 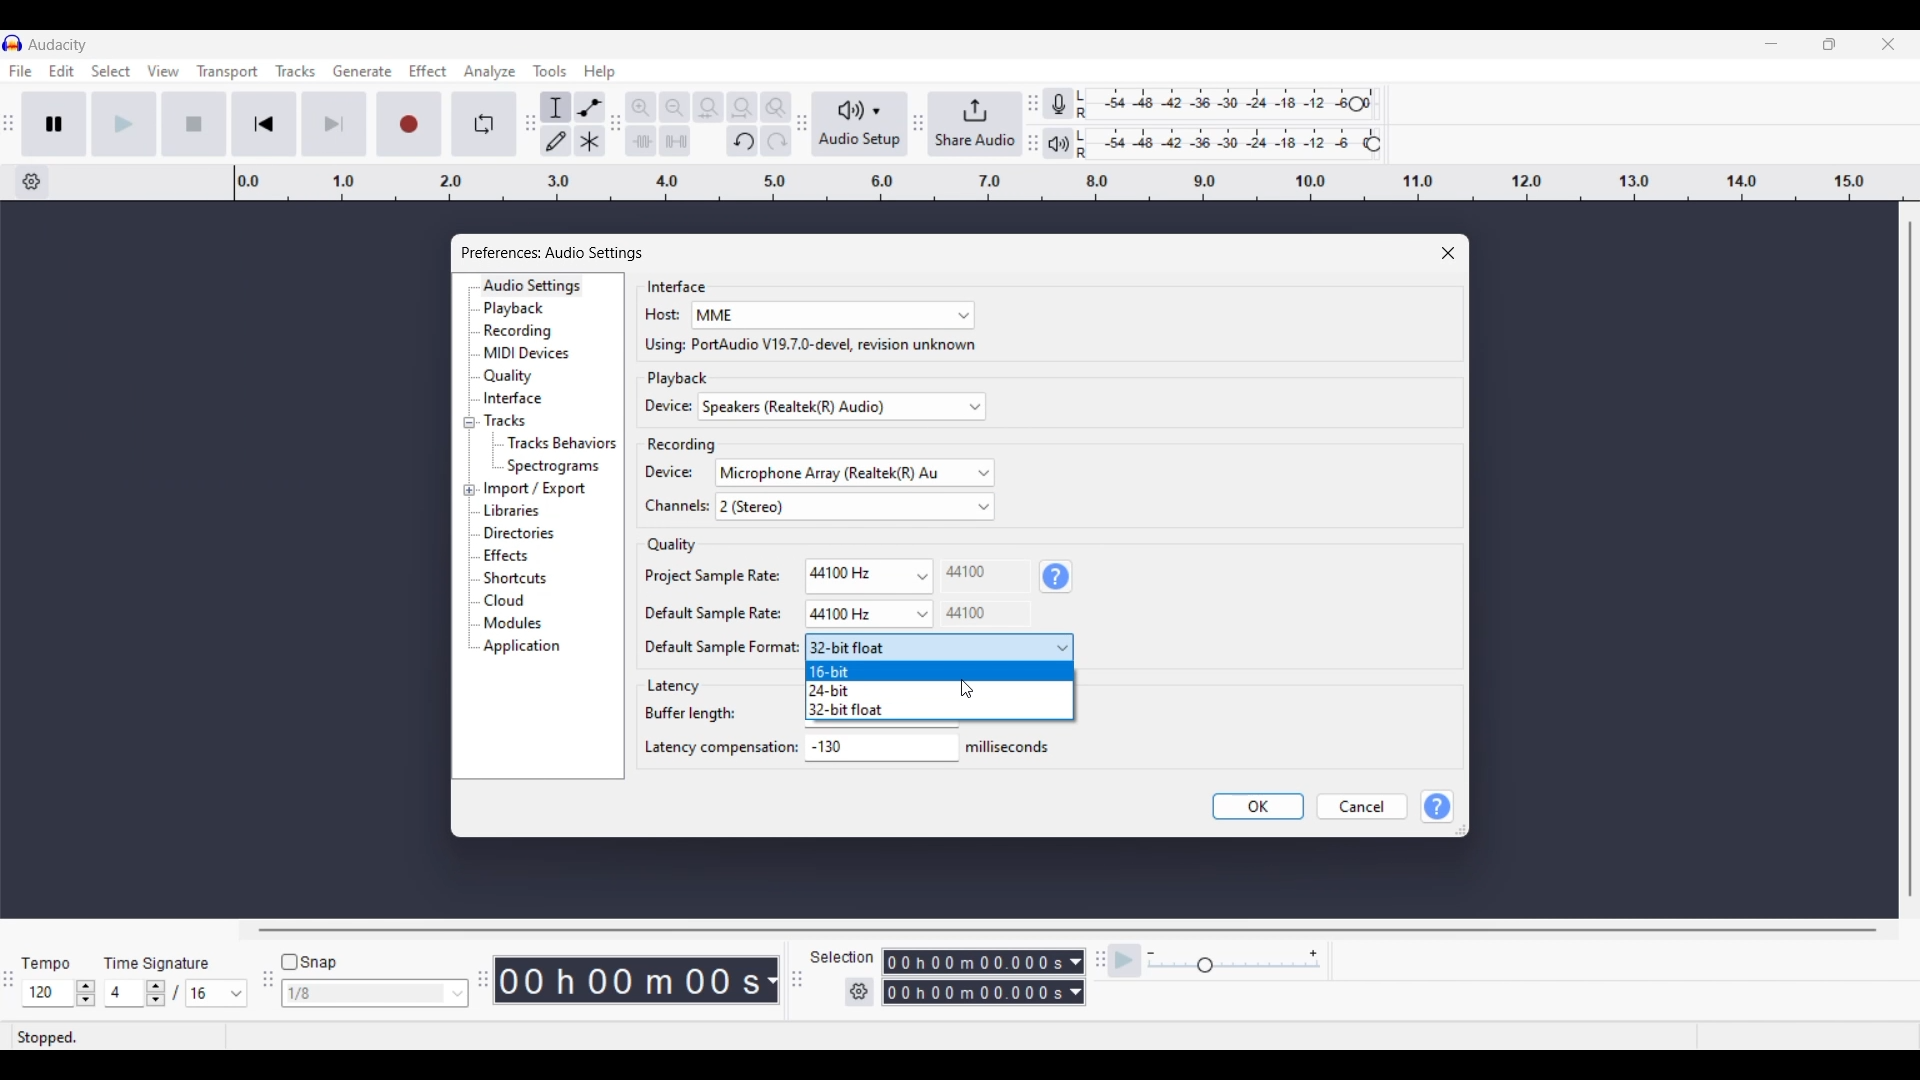 What do you see at coordinates (527, 647) in the screenshot?
I see `Application` at bounding box center [527, 647].